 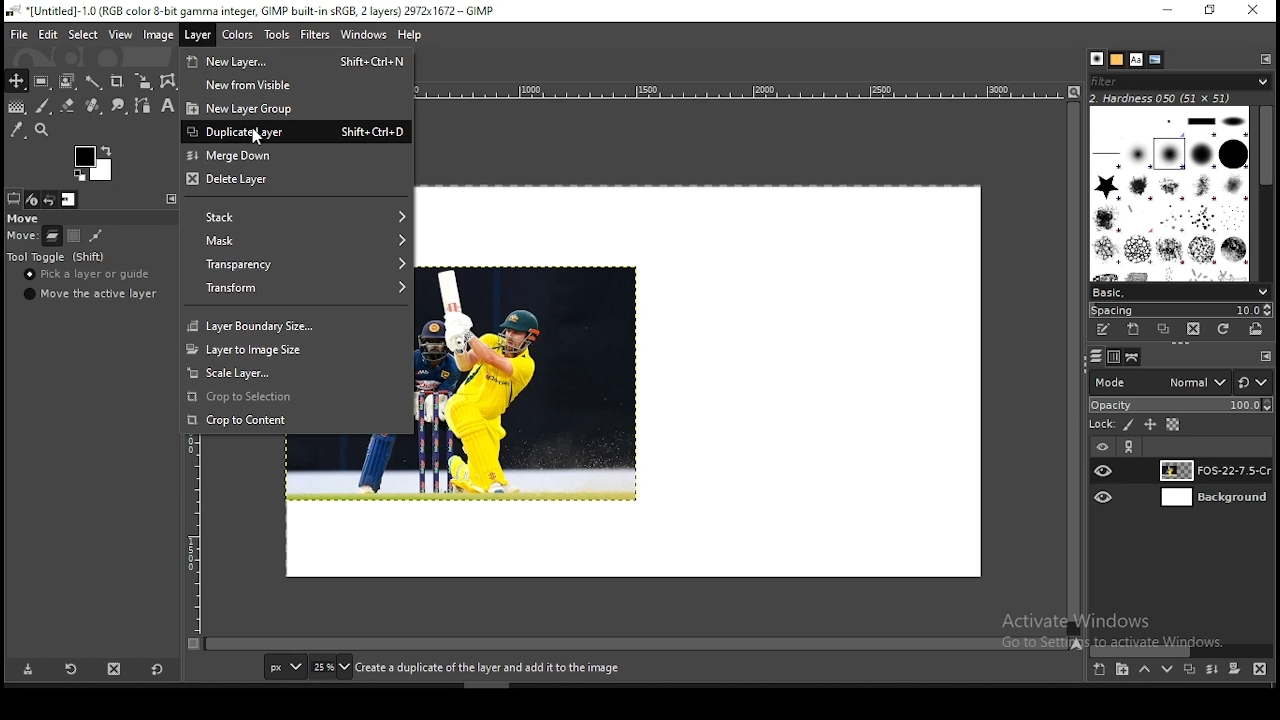 I want to click on icon and file name, so click(x=248, y=12).